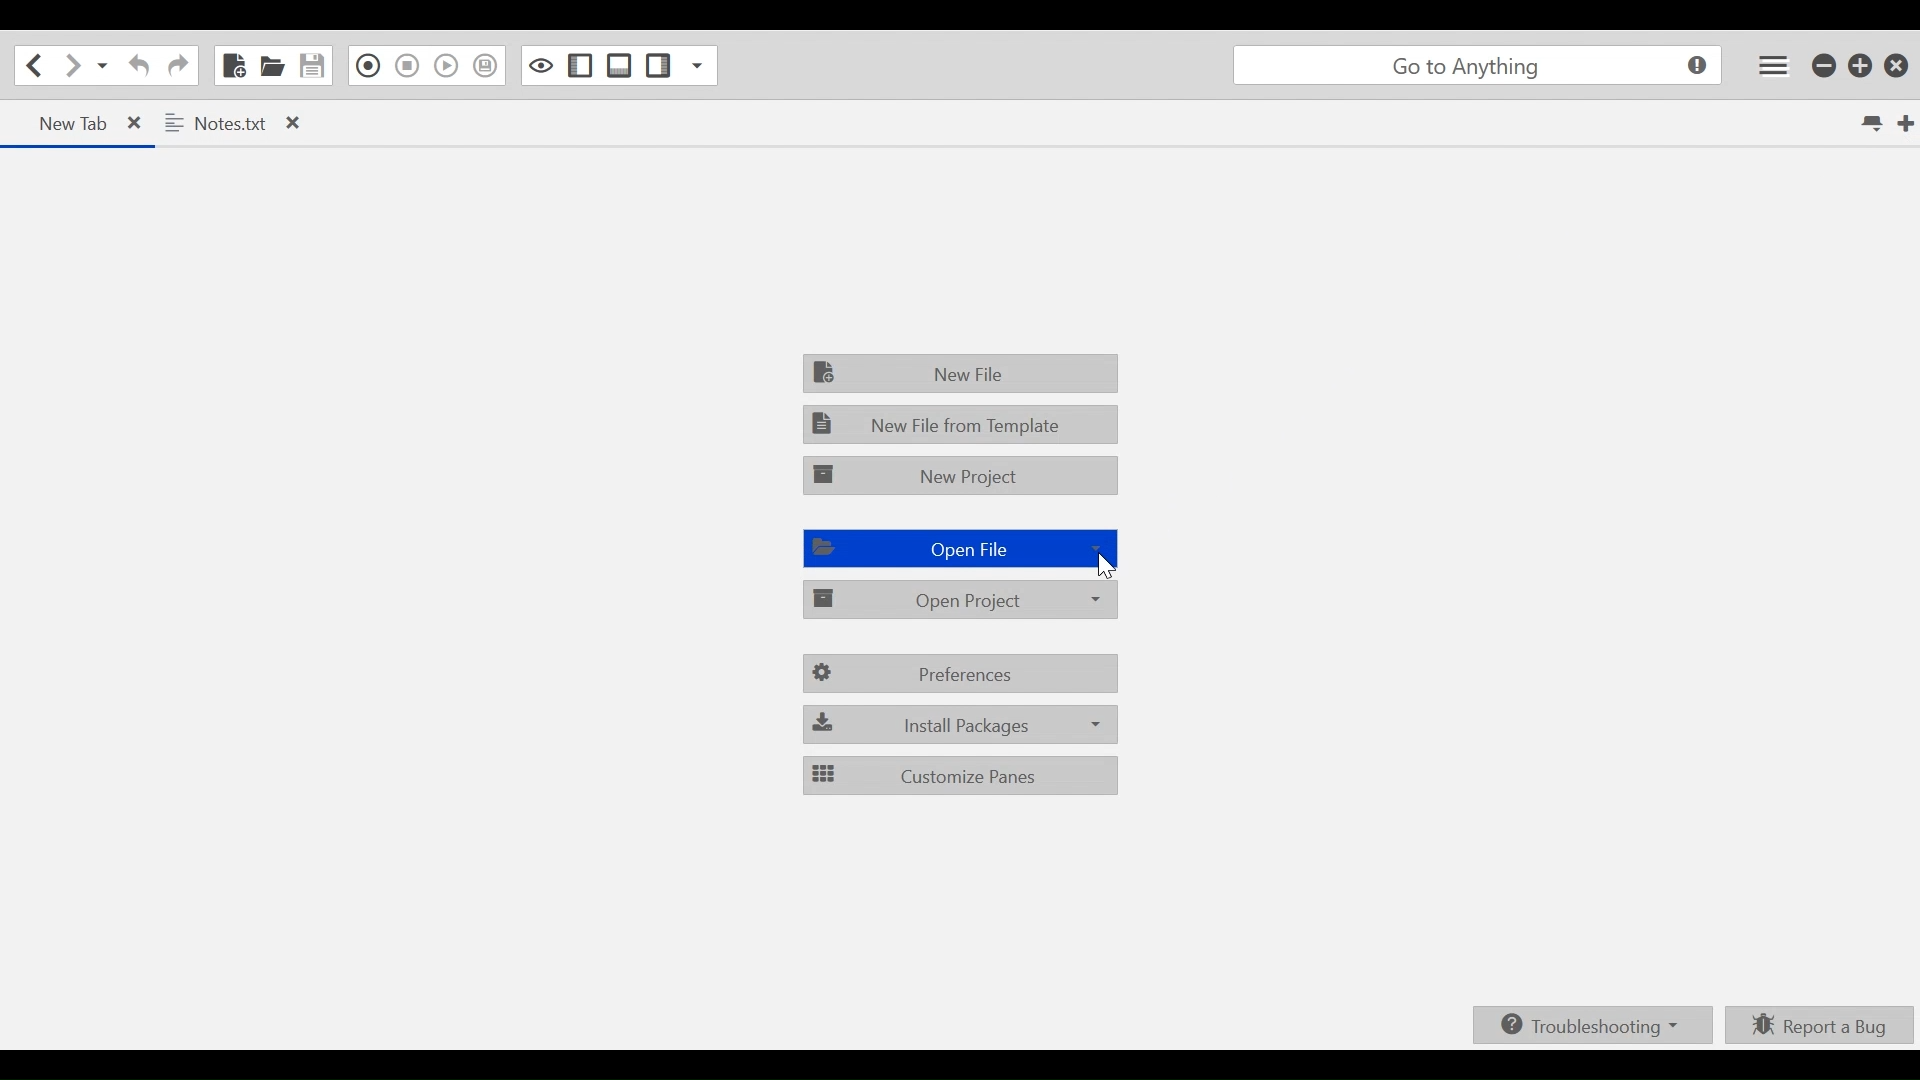  Describe the element at coordinates (1107, 561) in the screenshot. I see `Cursor` at that location.